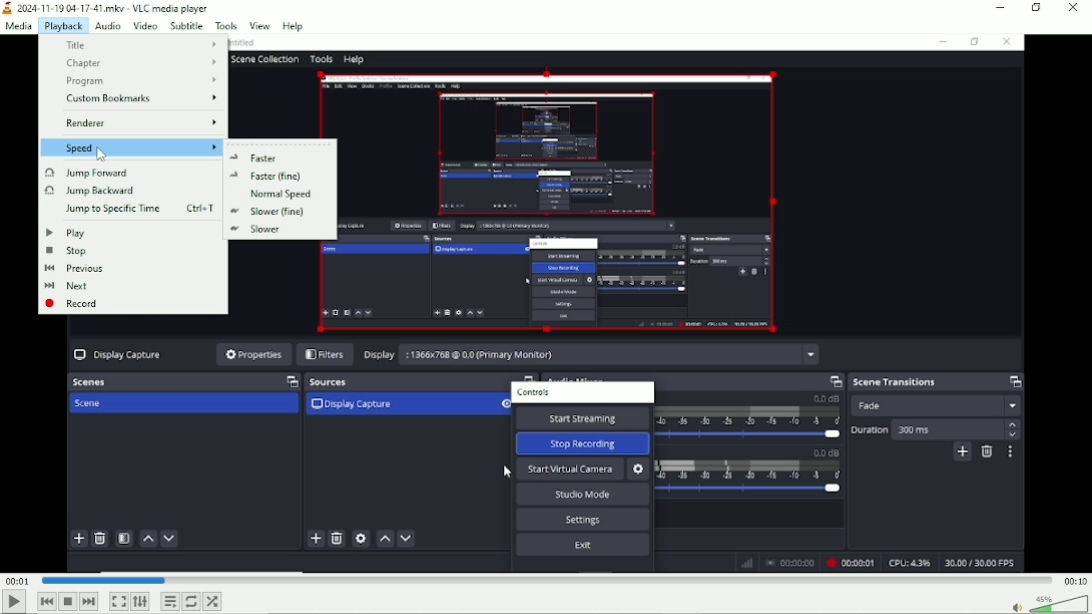  Describe the element at coordinates (101, 158) in the screenshot. I see `cursor` at that location.